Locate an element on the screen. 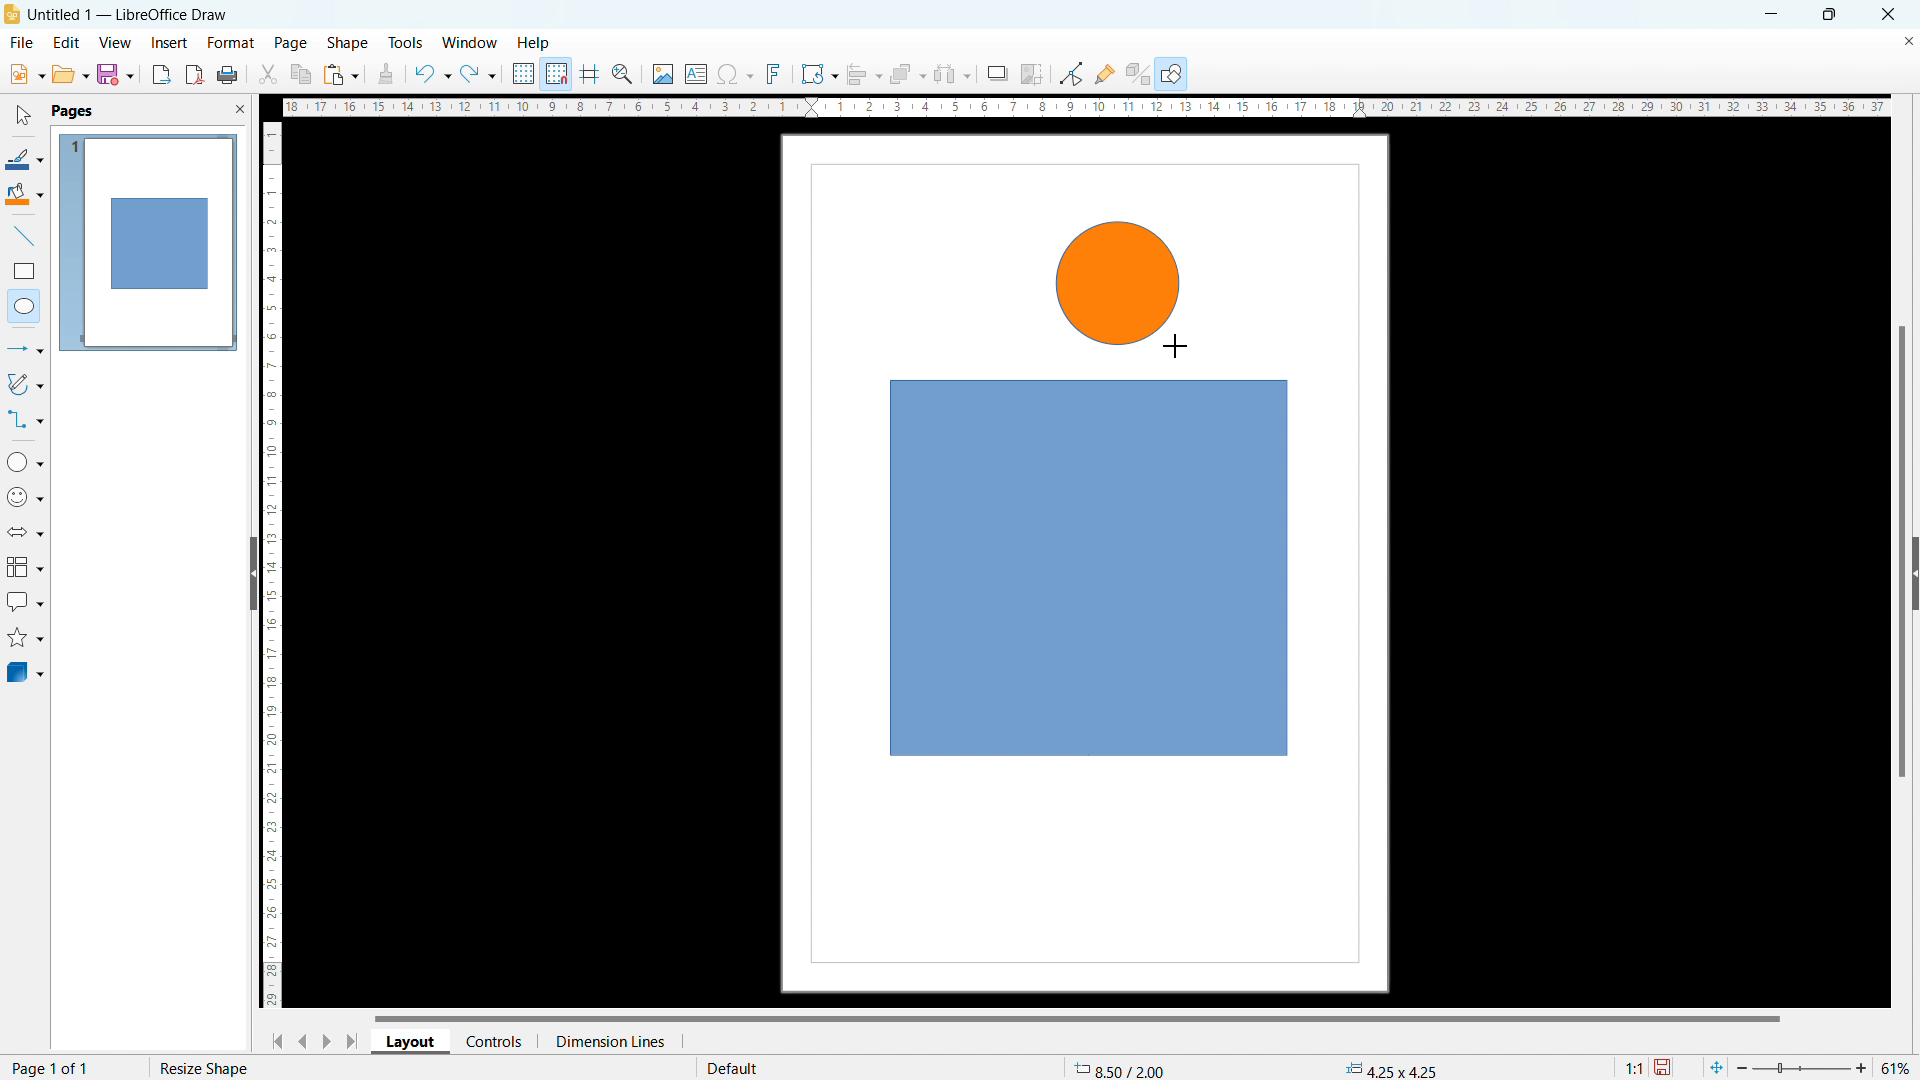  save is located at coordinates (115, 74).